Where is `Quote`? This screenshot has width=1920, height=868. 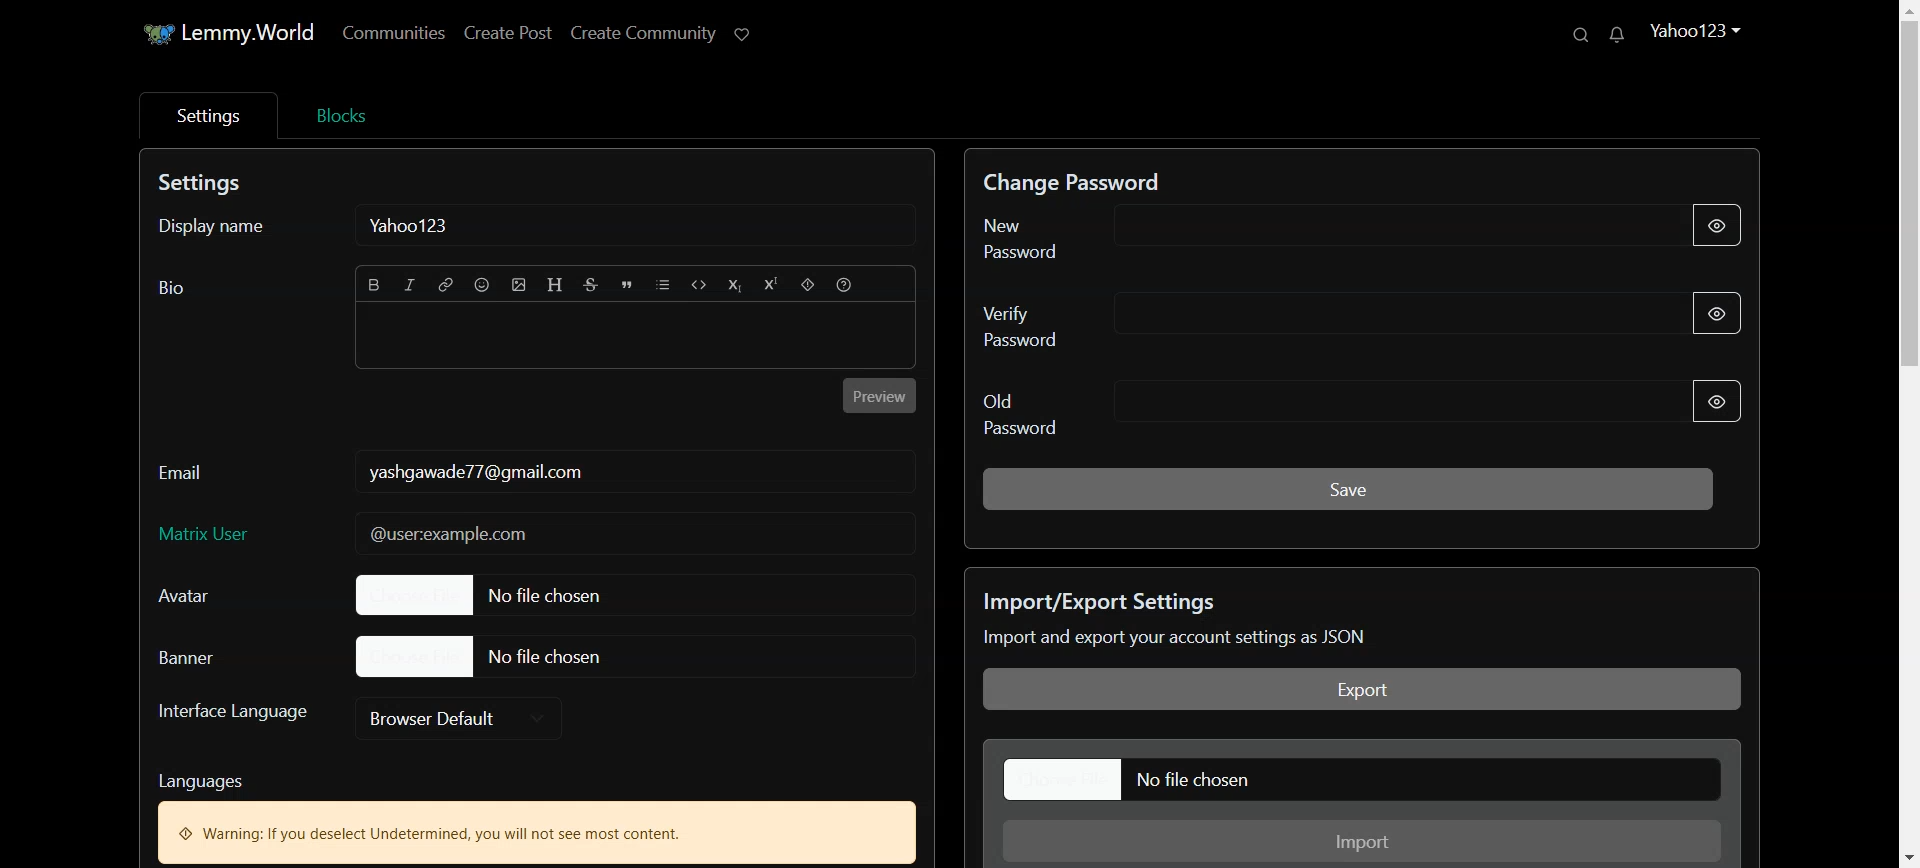
Quote is located at coordinates (628, 286).